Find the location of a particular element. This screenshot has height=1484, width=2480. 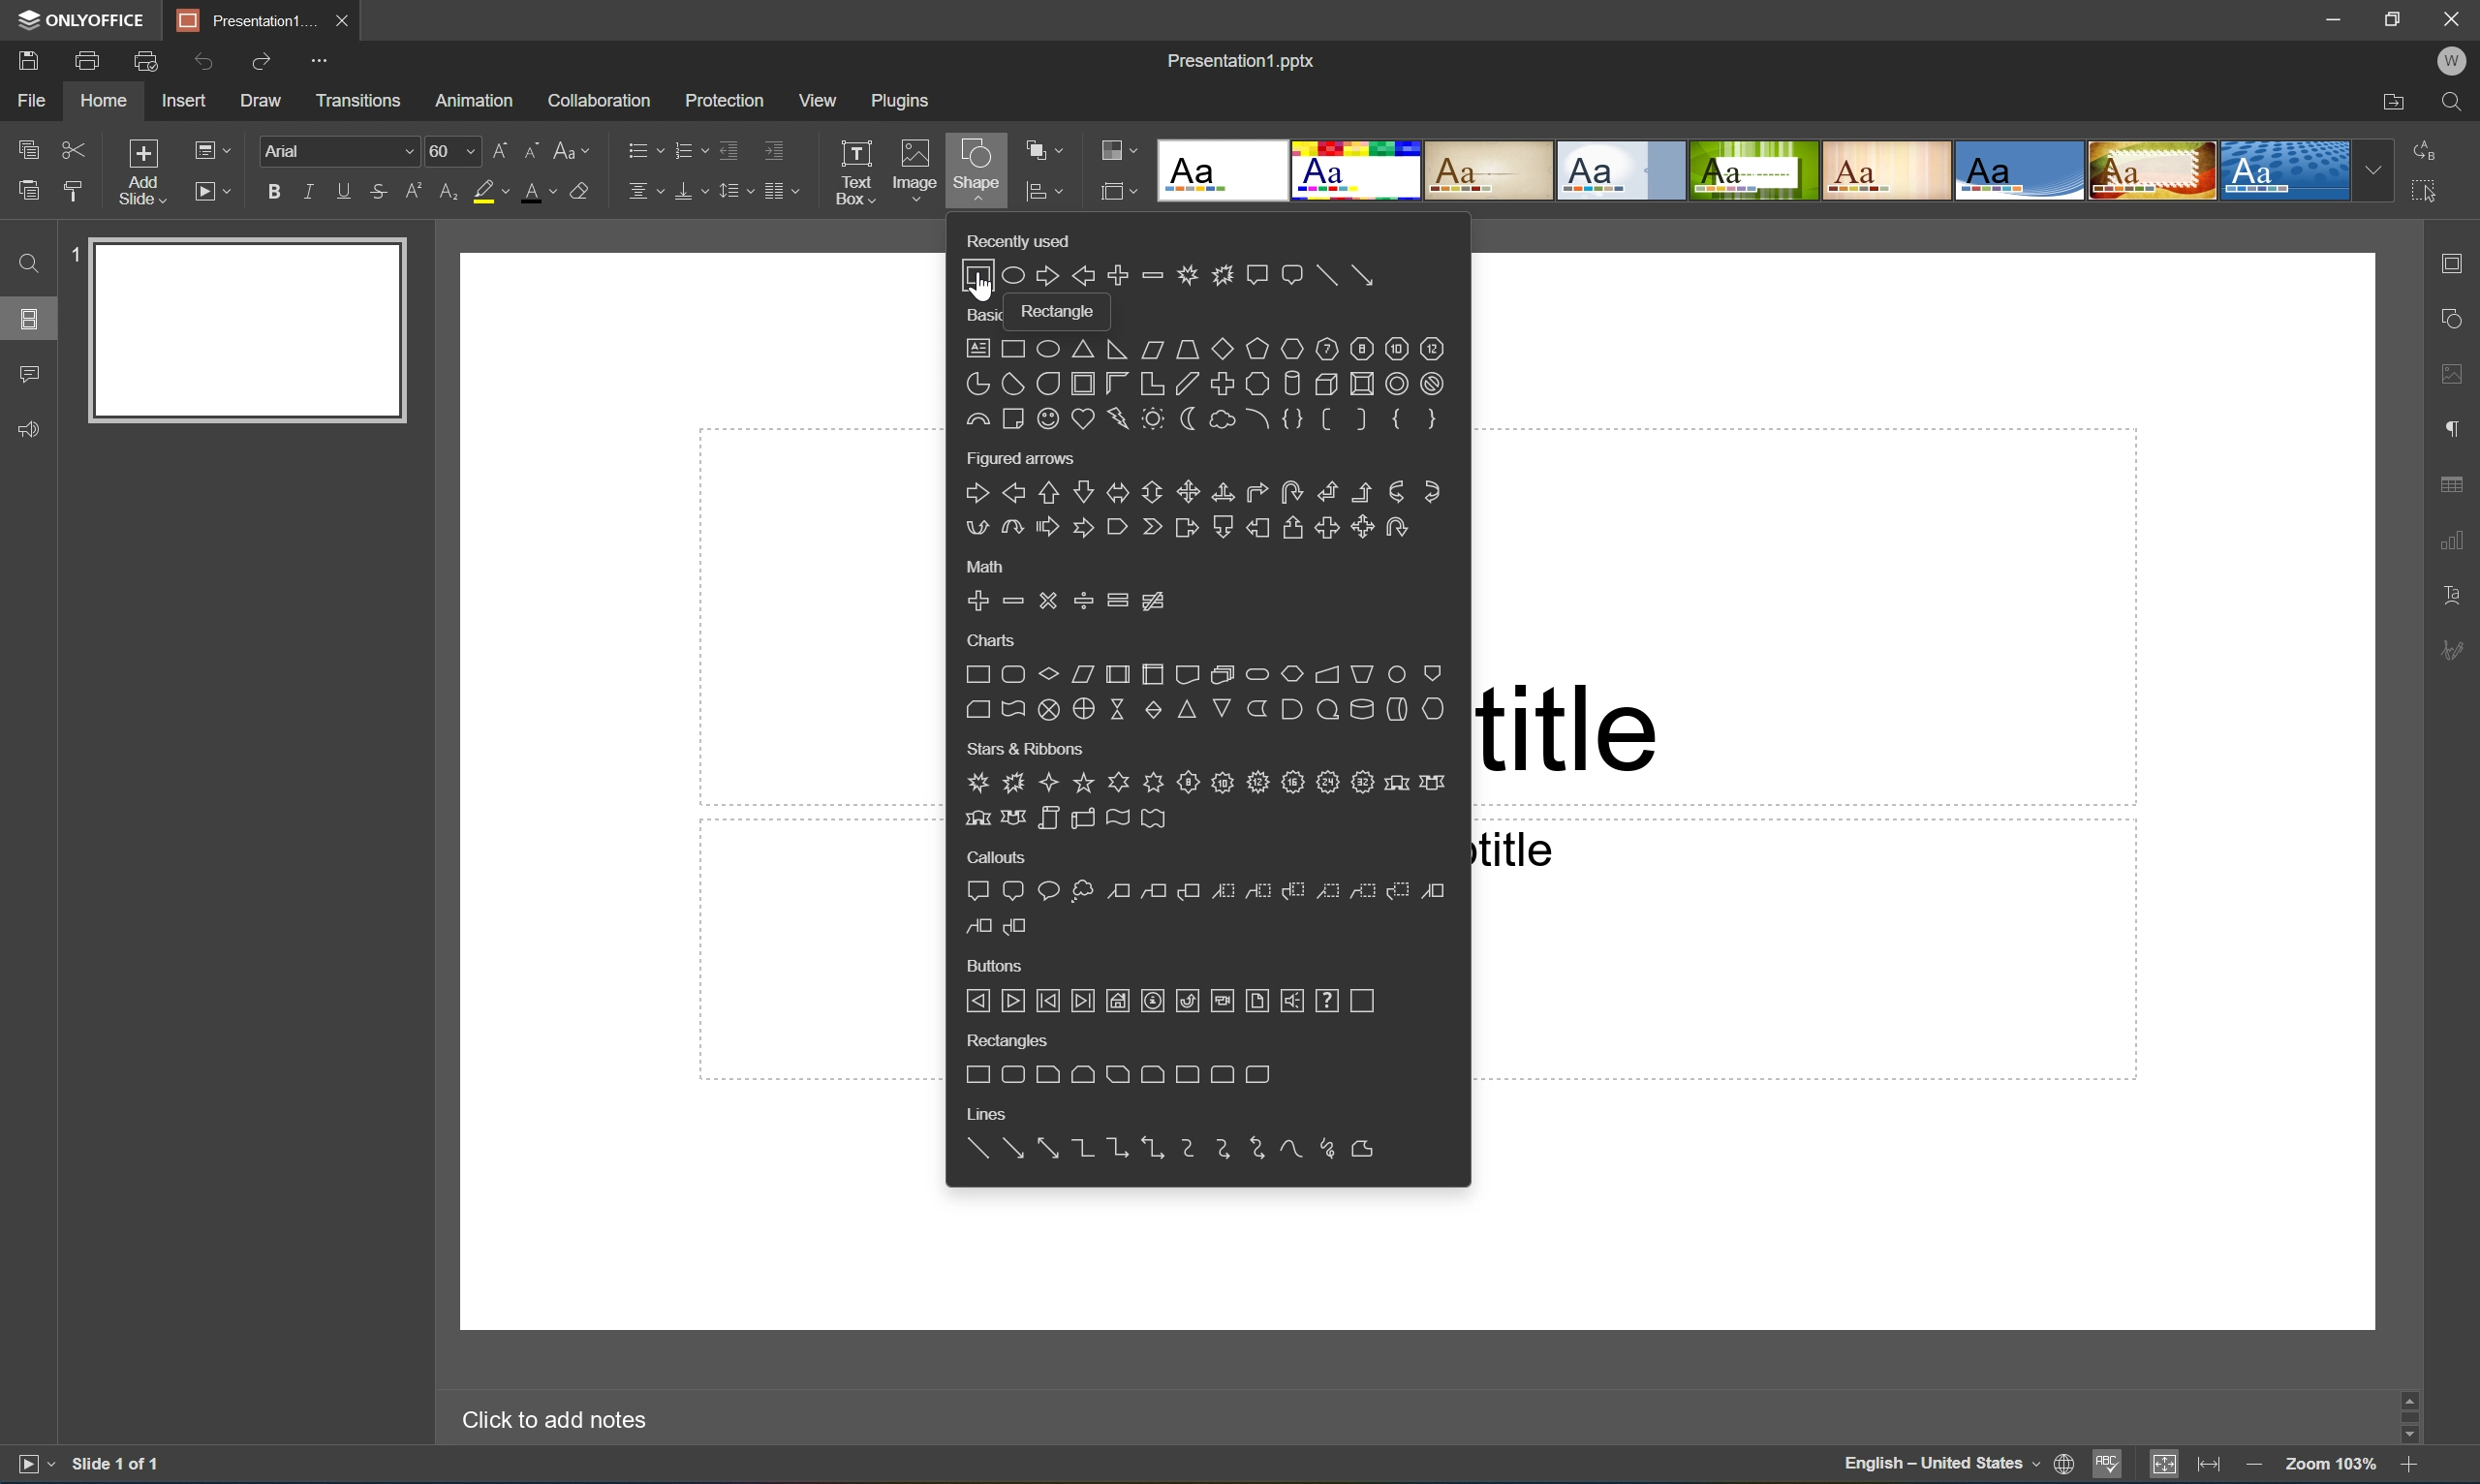

Presentation1... is located at coordinates (240, 19).